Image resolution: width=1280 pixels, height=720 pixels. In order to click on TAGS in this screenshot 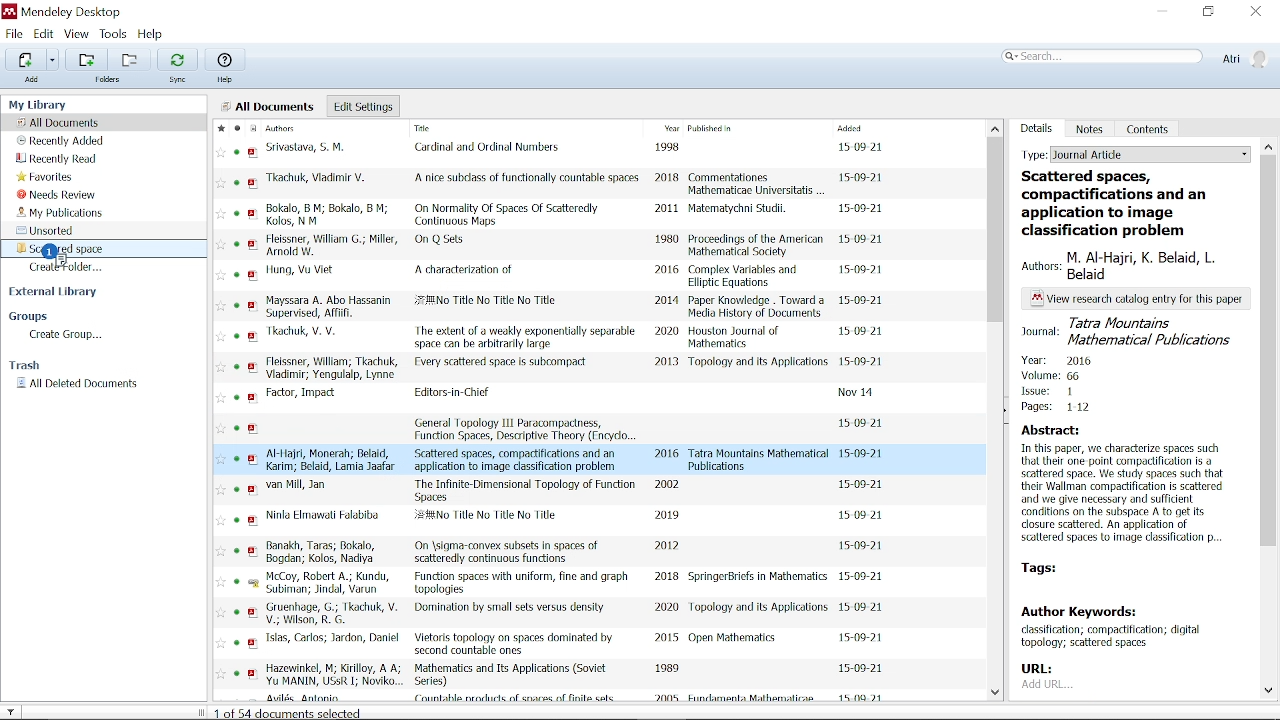, I will do `click(1063, 569)`.